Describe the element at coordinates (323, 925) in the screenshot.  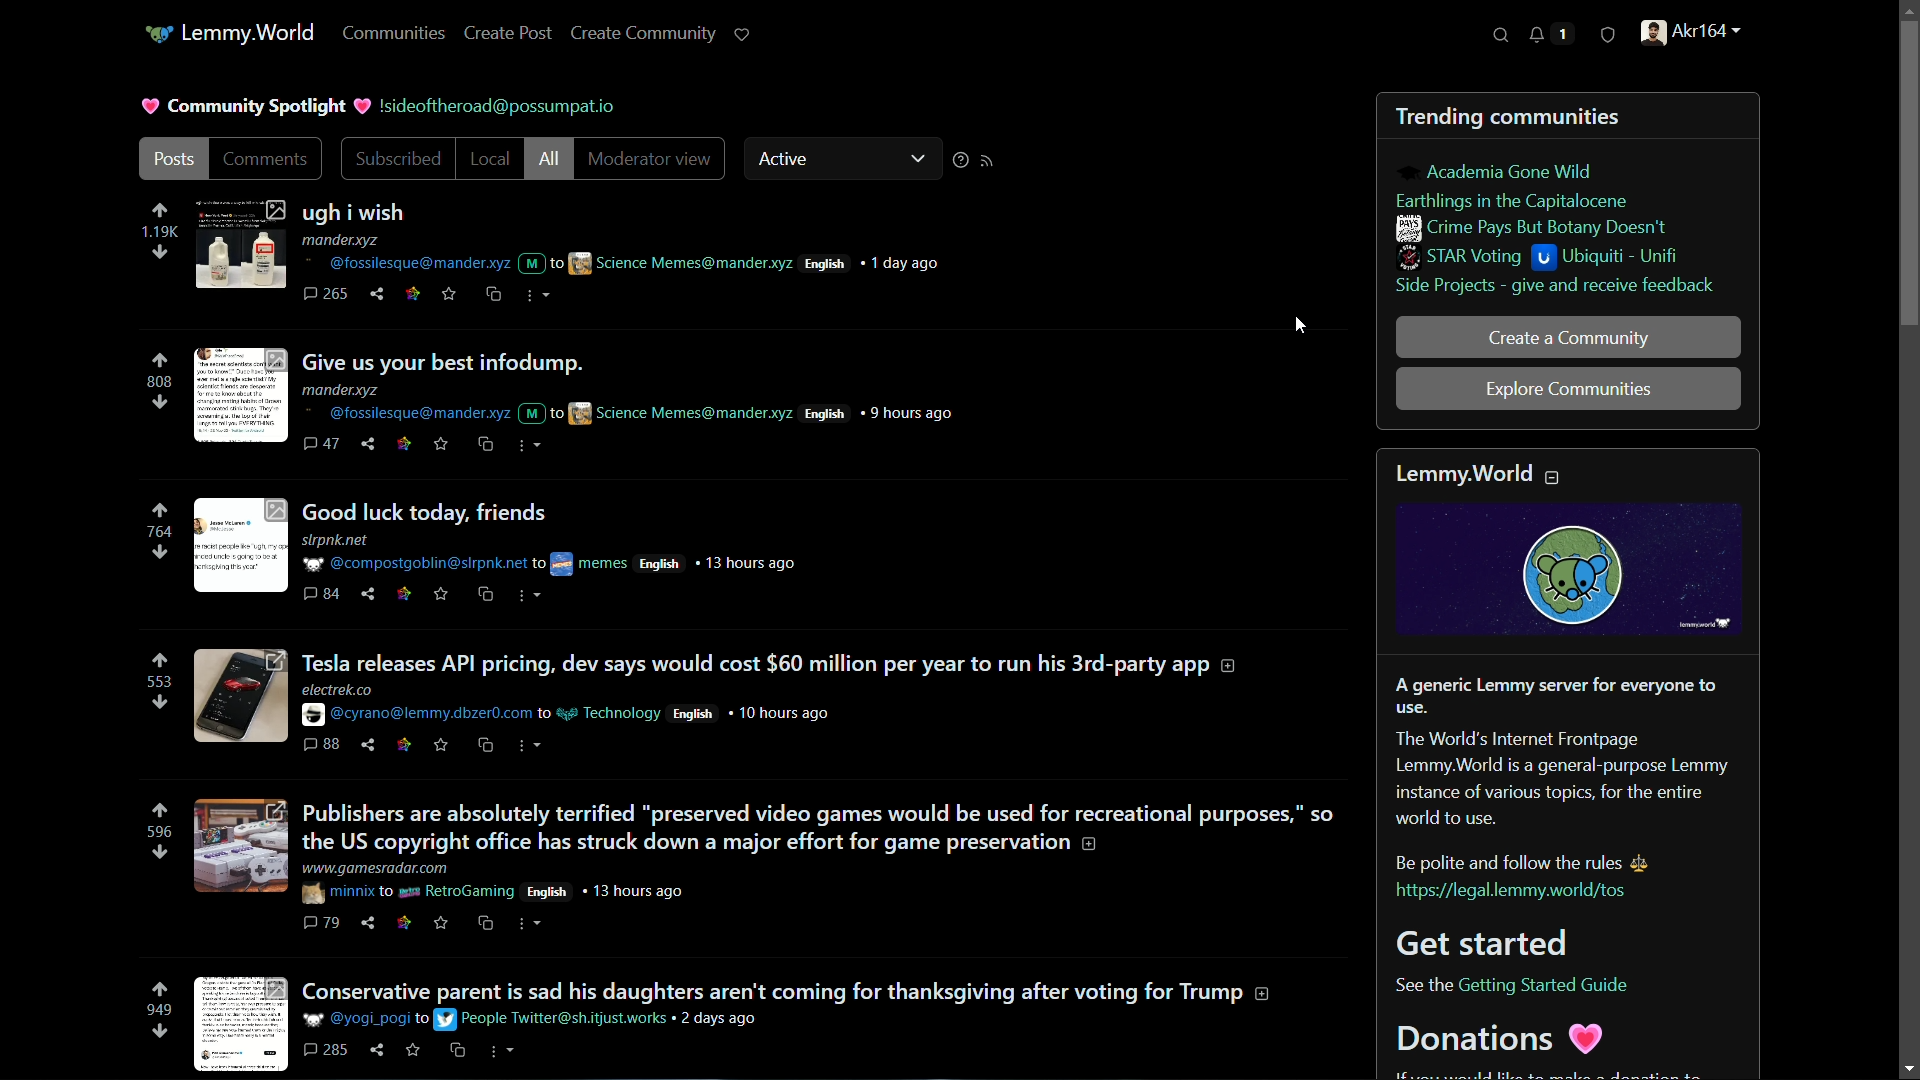
I see `79 comments` at that location.